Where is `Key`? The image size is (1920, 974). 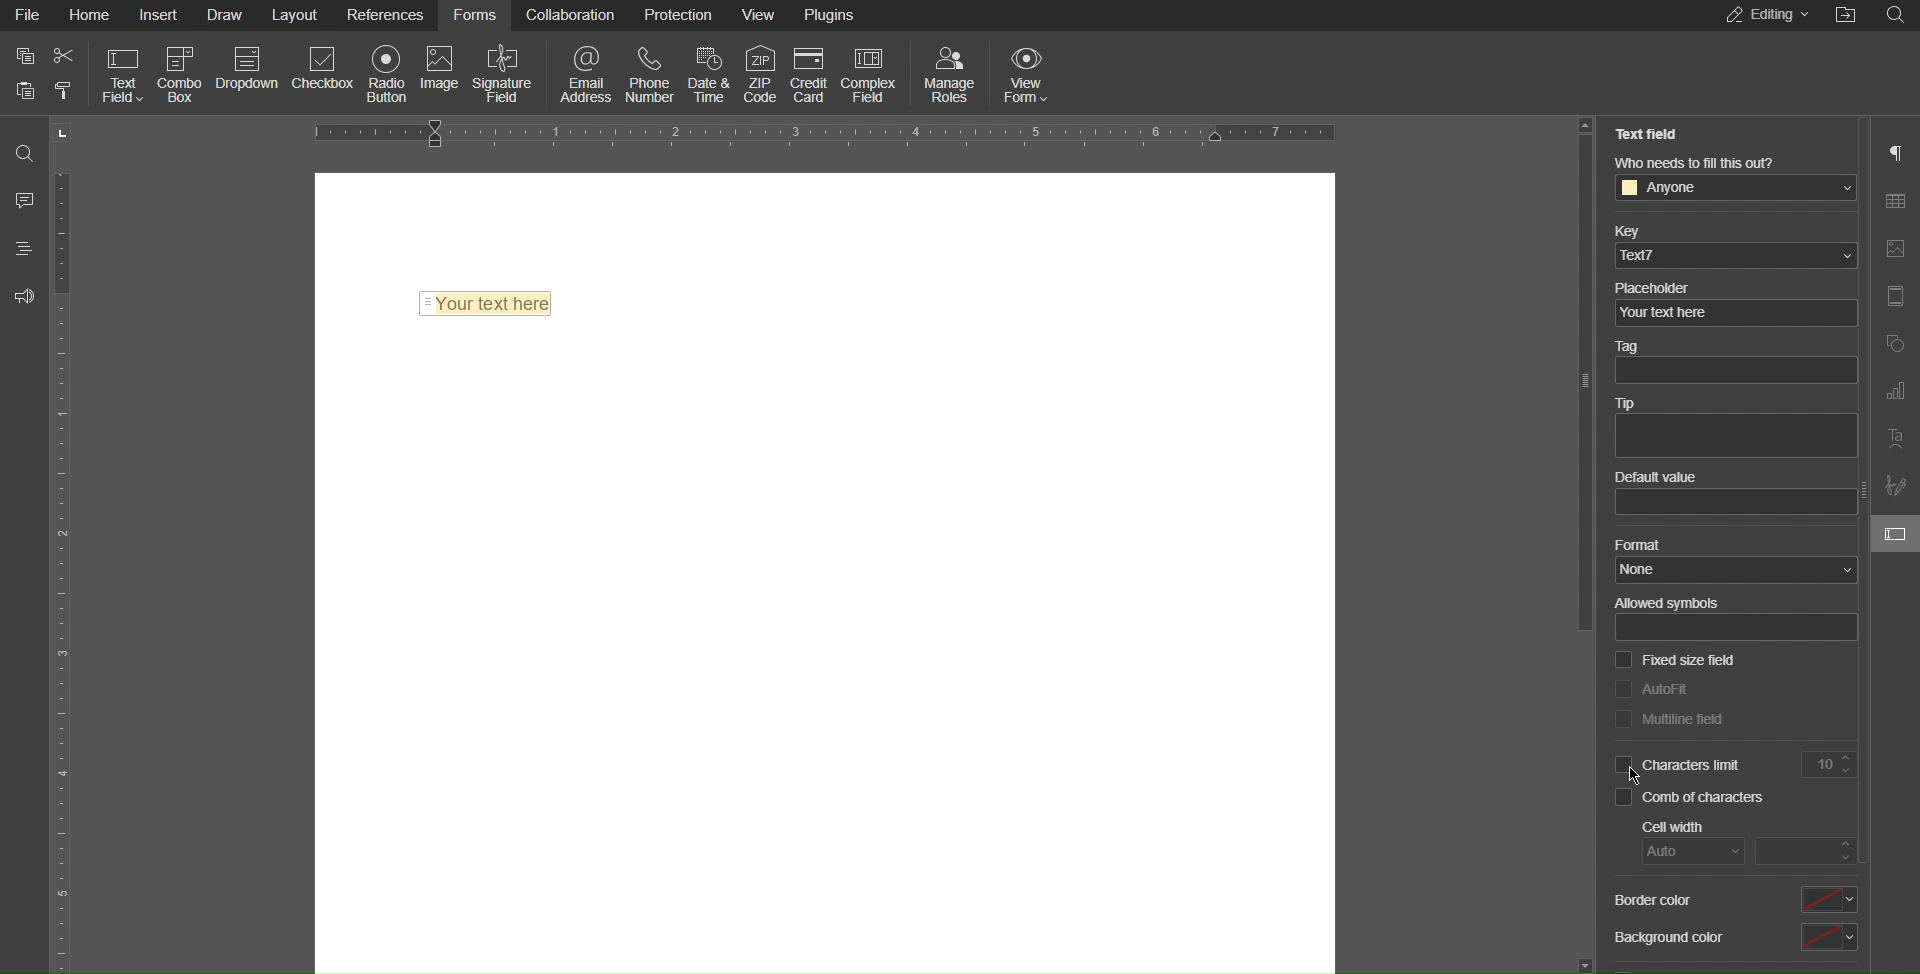
Key is located at coordinates (1733, 244).